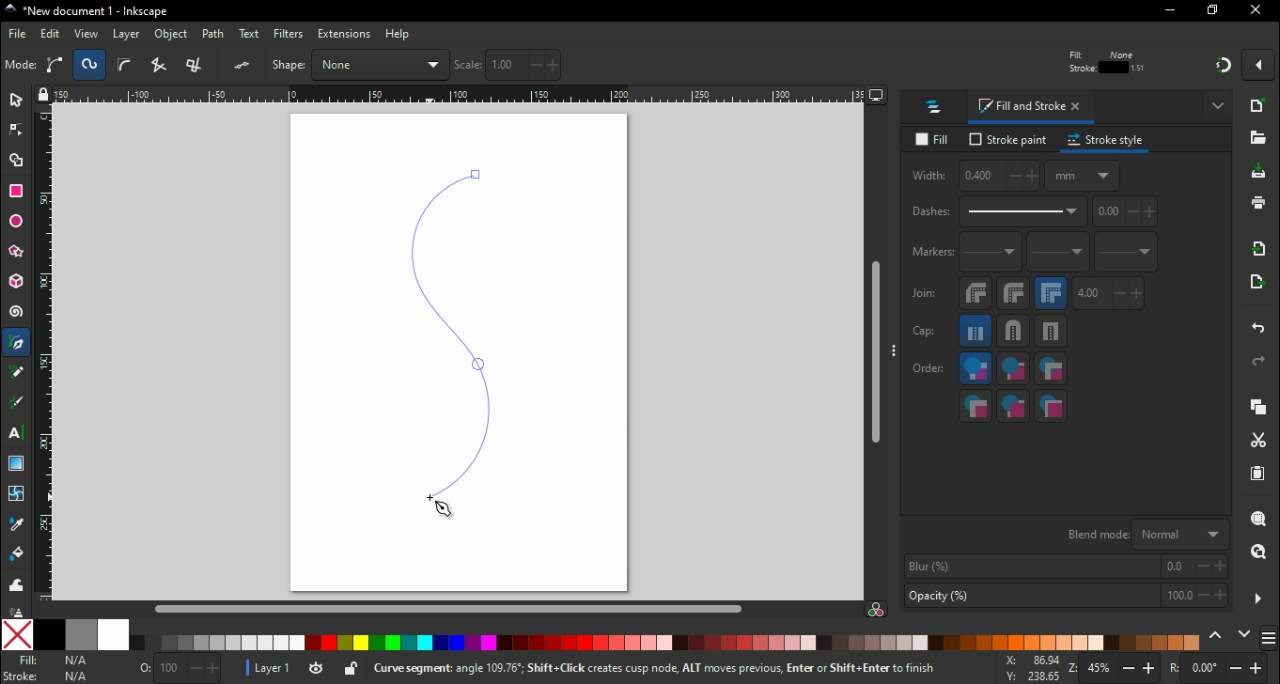 Image resolution: width=1280 pixels, height=684 pixels. I want to click on stroke and fill details, so click(1106, 61).